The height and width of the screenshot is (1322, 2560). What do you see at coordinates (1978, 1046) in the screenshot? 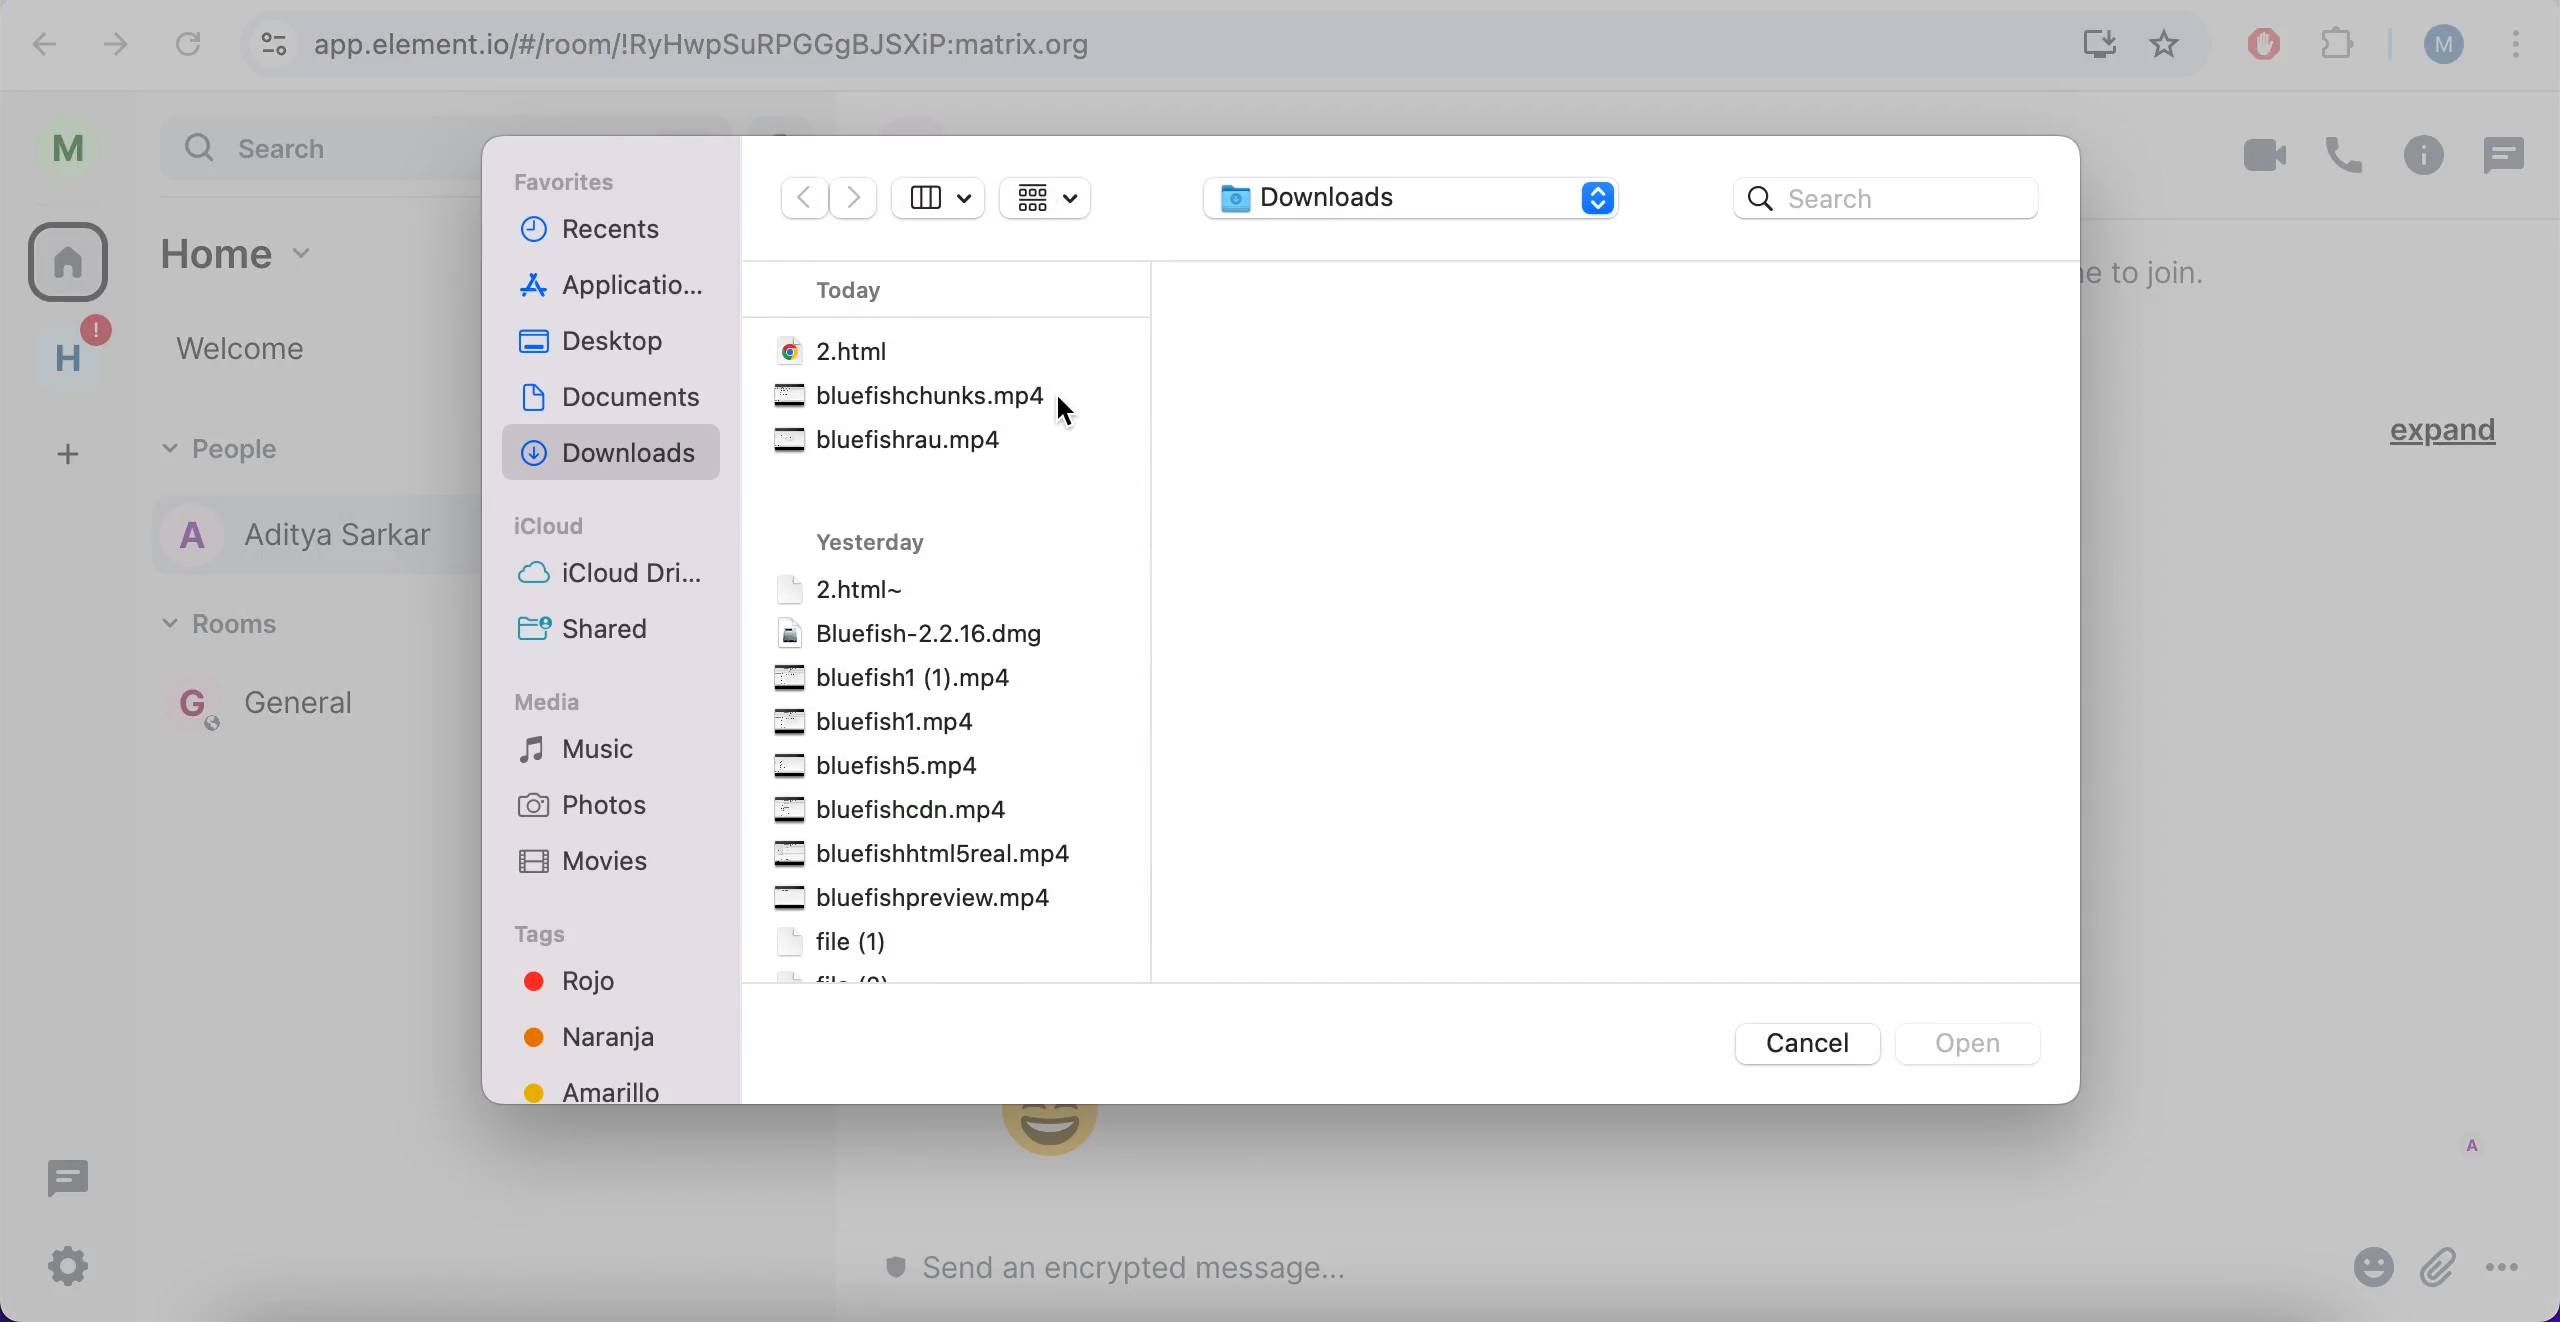
I see `open` at bounding box center [1978, 1046].